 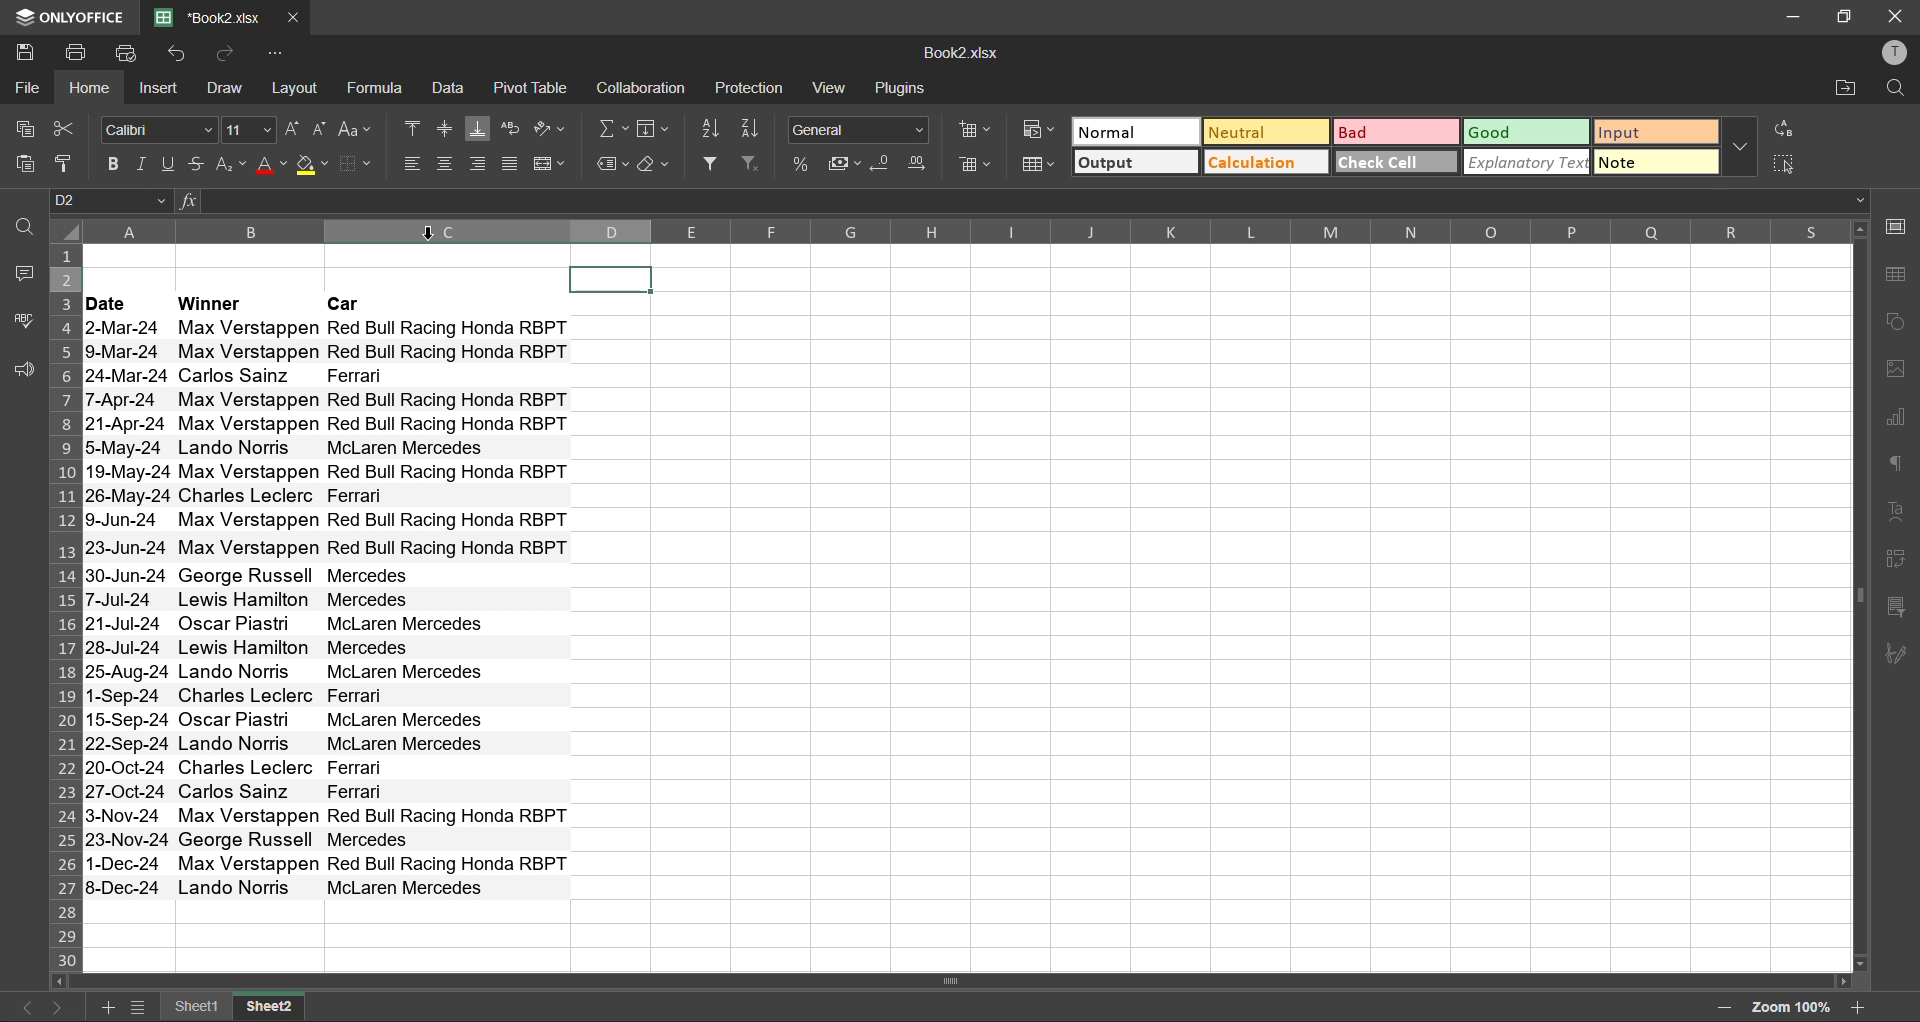 I want to click on filter, so click(x=713, y=166).